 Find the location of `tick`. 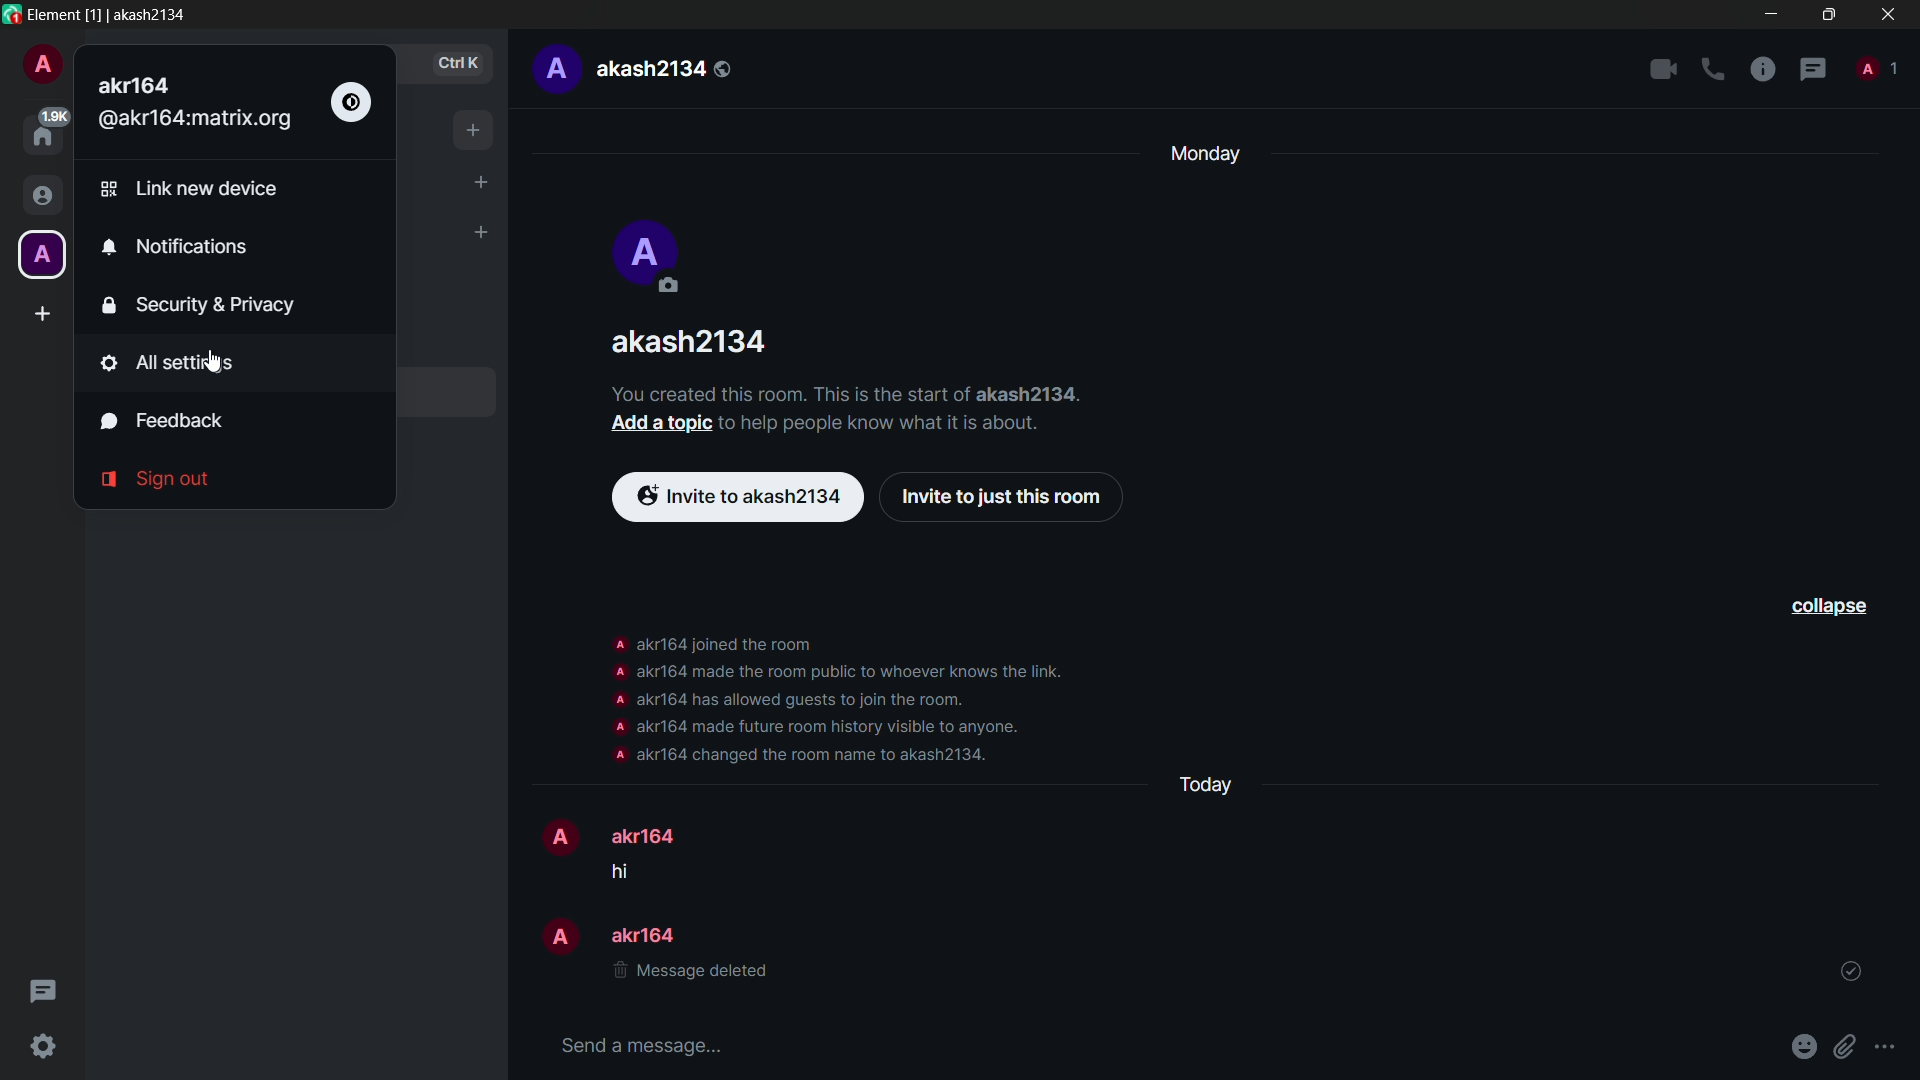

tick is located at coordinates (1851, 972).